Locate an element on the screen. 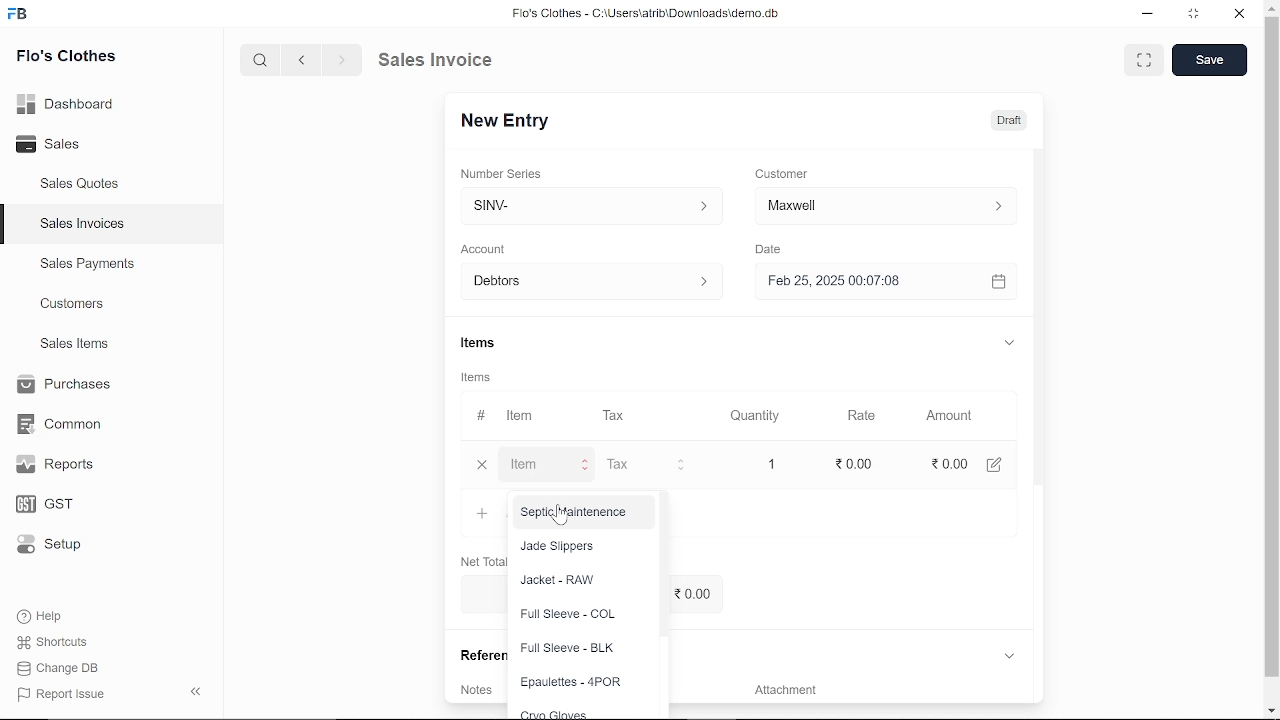  Add invoice terms is located at coordinates (478, 689).